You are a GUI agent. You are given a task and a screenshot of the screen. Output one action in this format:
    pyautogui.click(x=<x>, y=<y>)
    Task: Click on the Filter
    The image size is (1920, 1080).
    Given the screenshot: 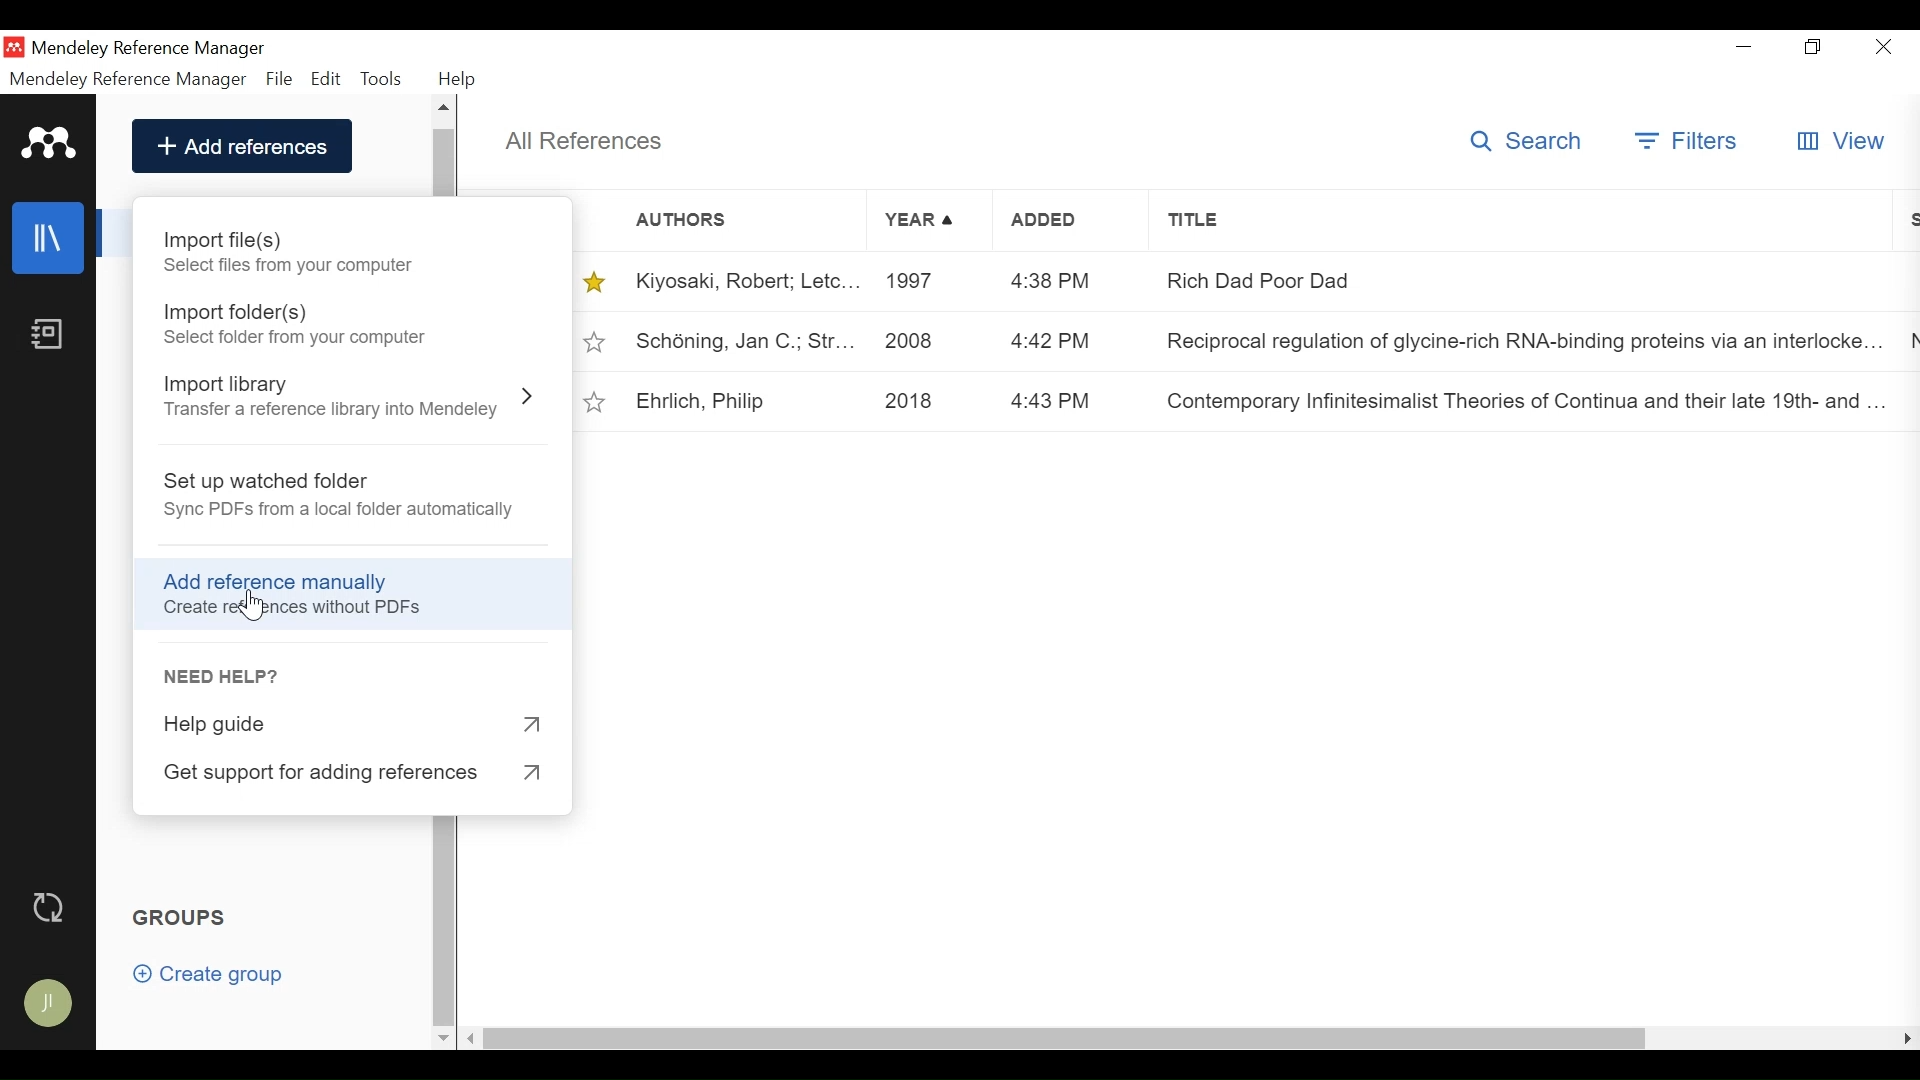 What is the action you would take?
    pyautogui.click(x=1689, y=140)
    